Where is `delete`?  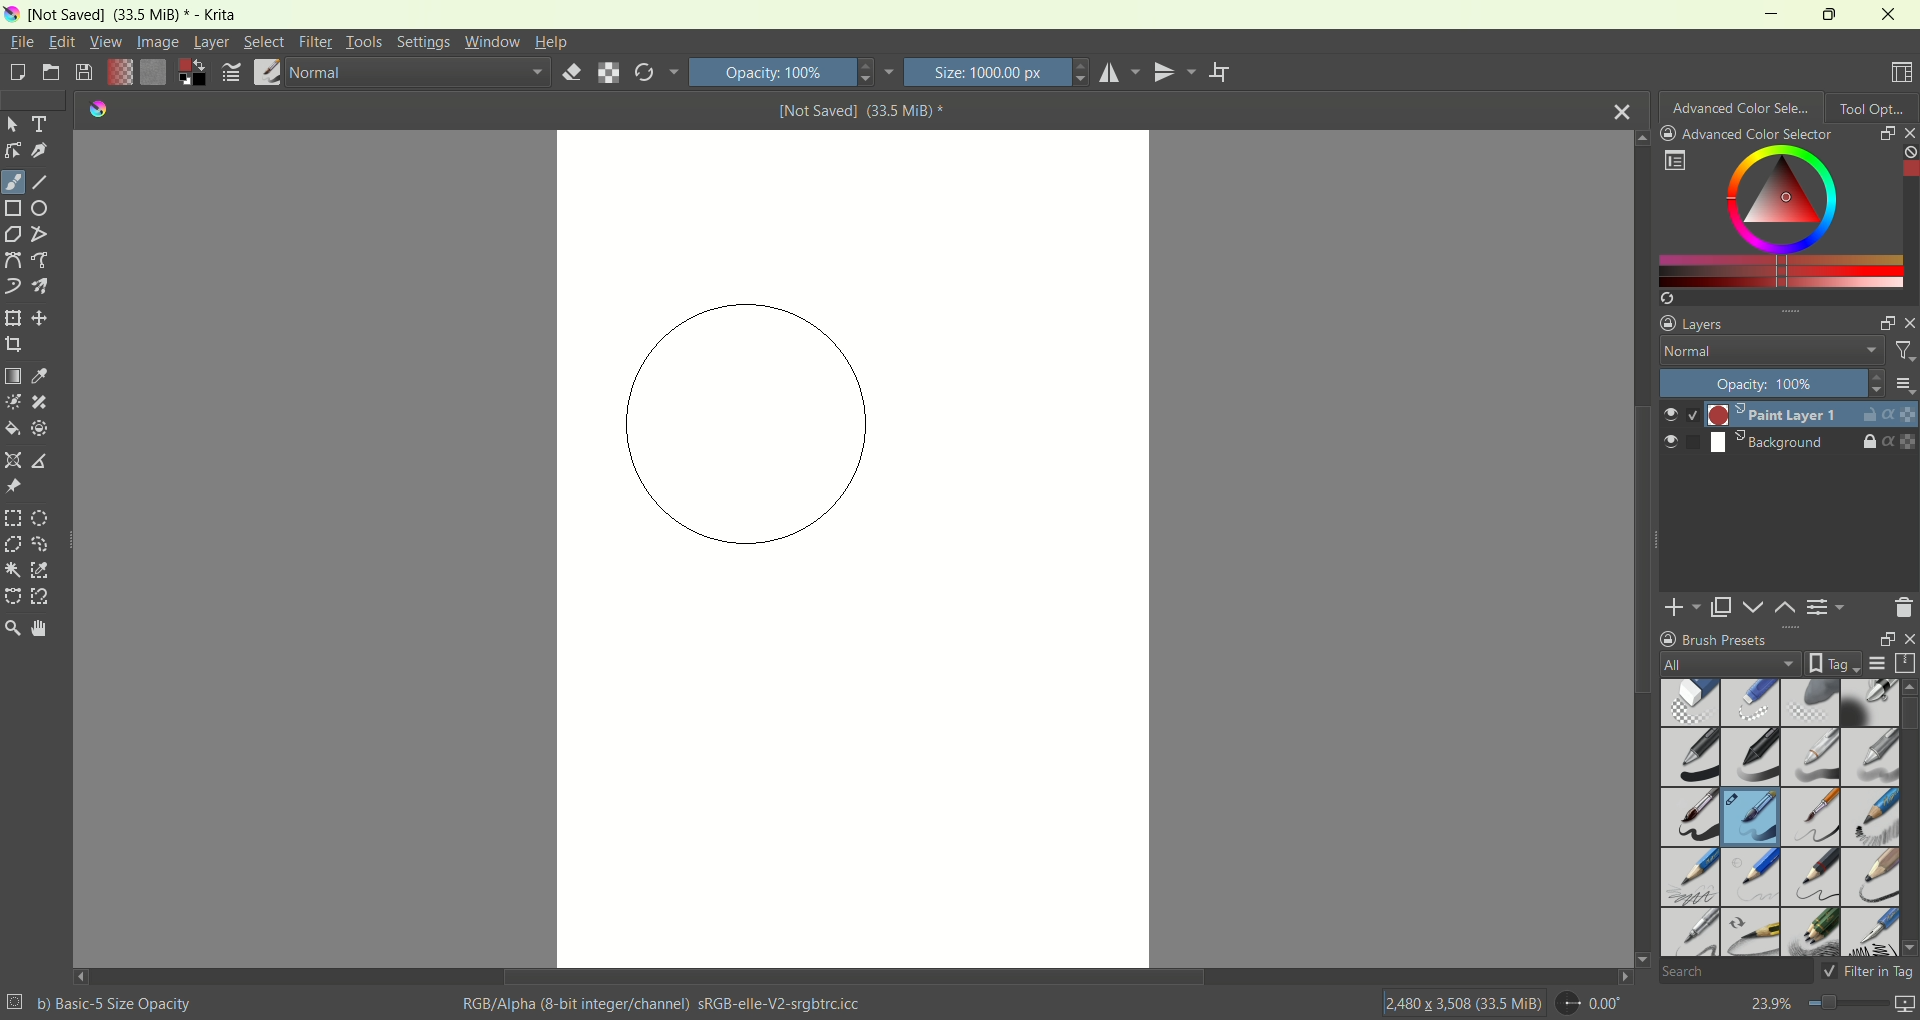 delete is located at coordinates (1903, 607).